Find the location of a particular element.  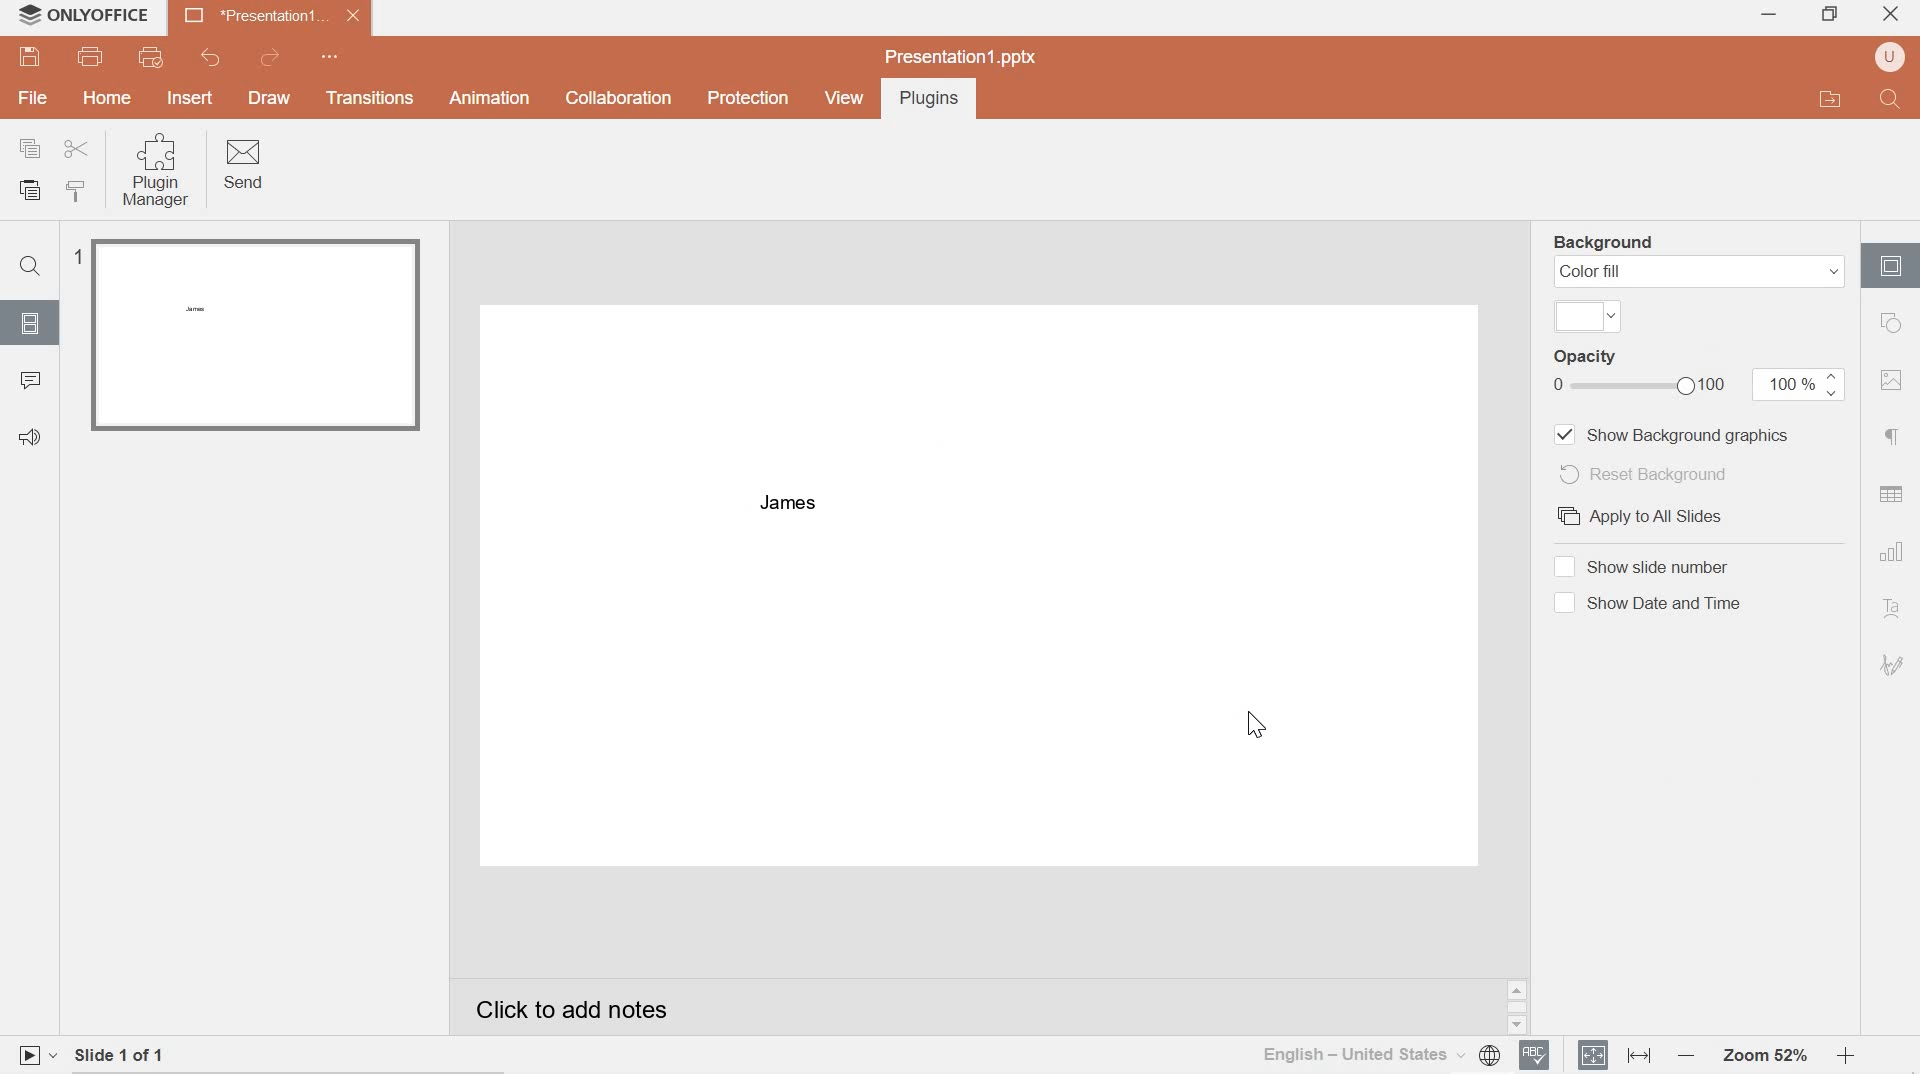

Feedback & support is located at coordinates (30, 437).